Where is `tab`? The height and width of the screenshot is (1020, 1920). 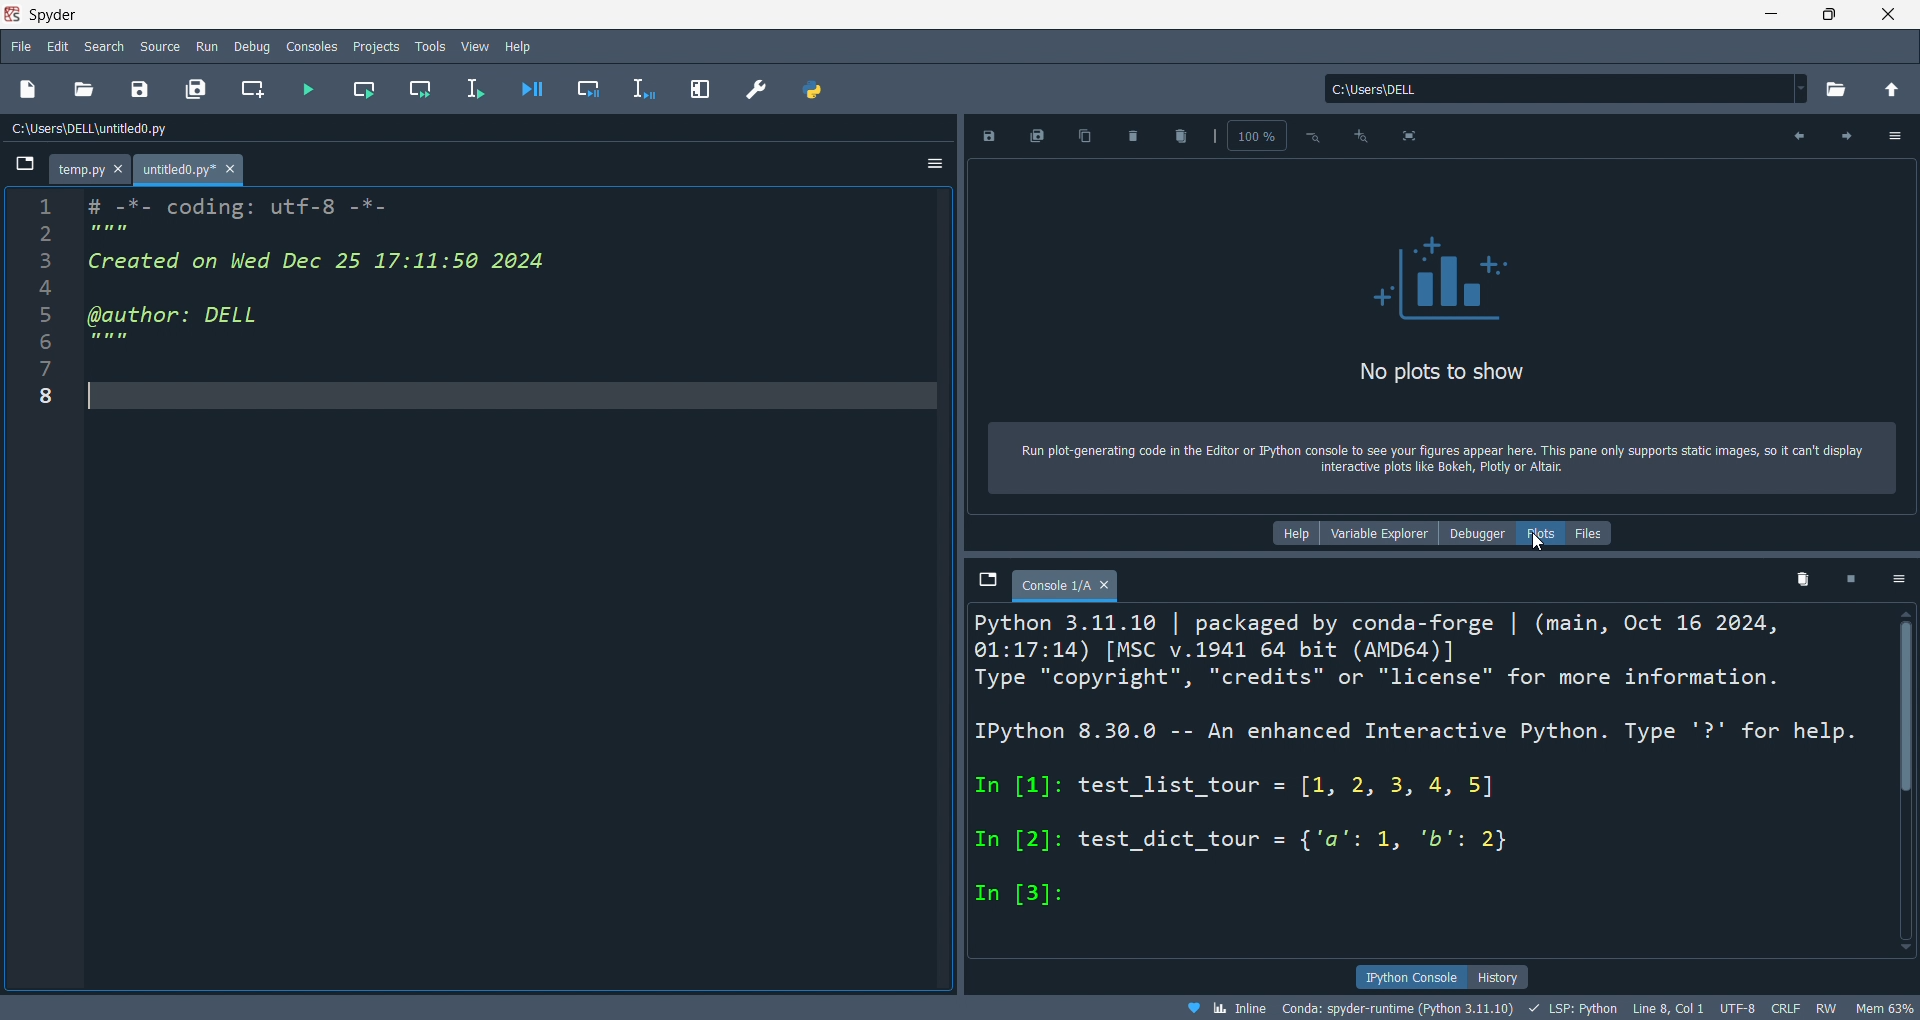
tab is located at coordinates (90, 170).